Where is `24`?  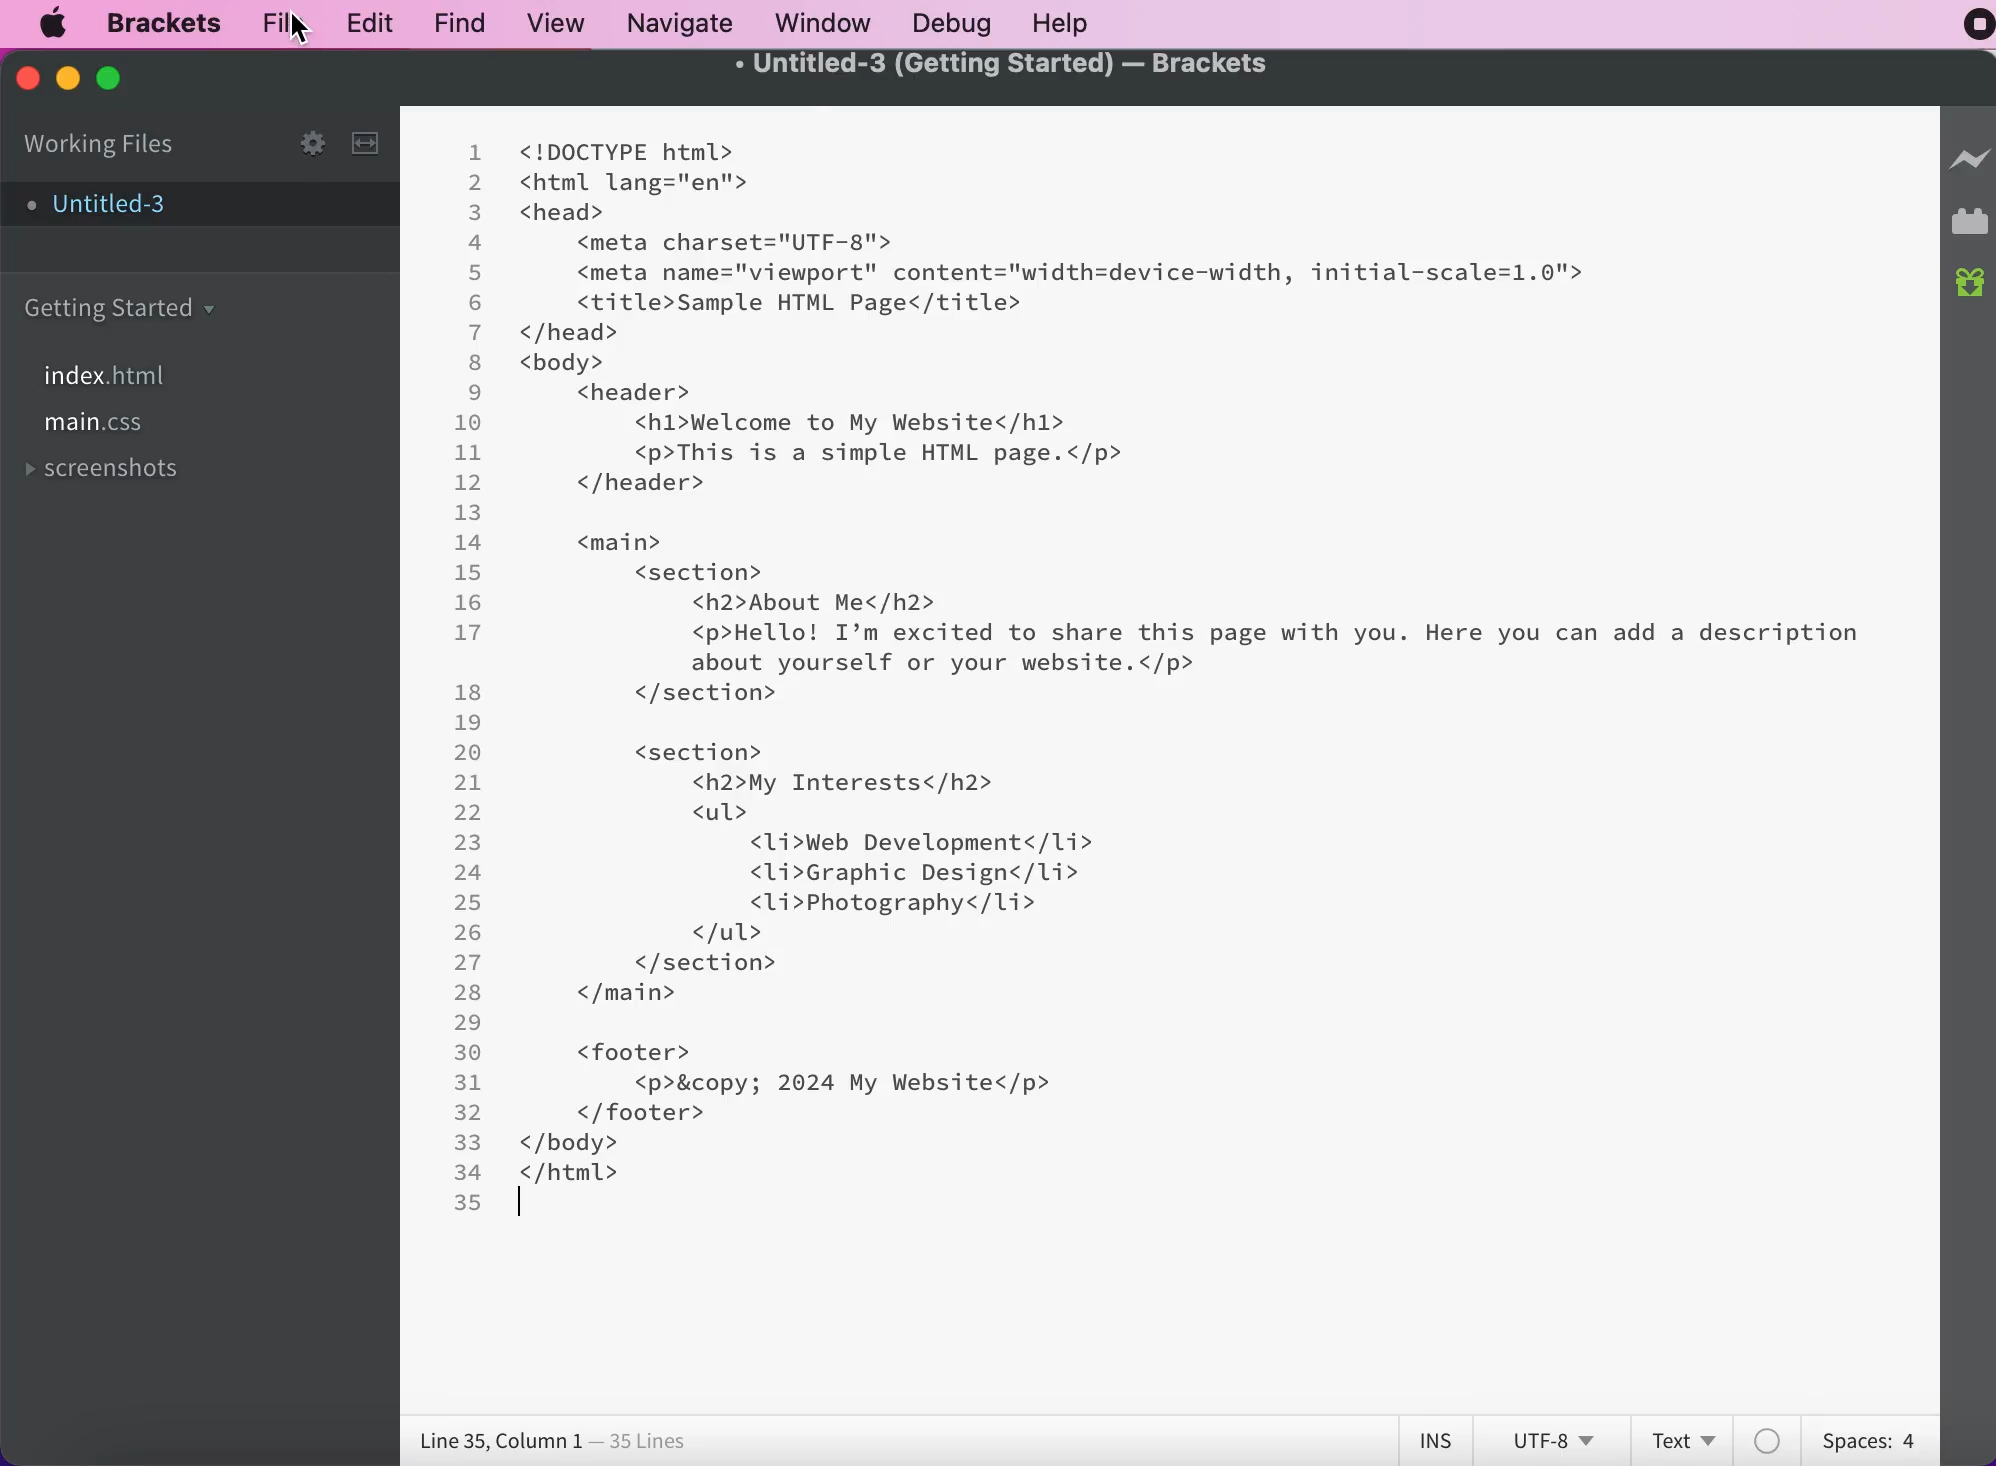
24 is located at coordinates (469, 872).